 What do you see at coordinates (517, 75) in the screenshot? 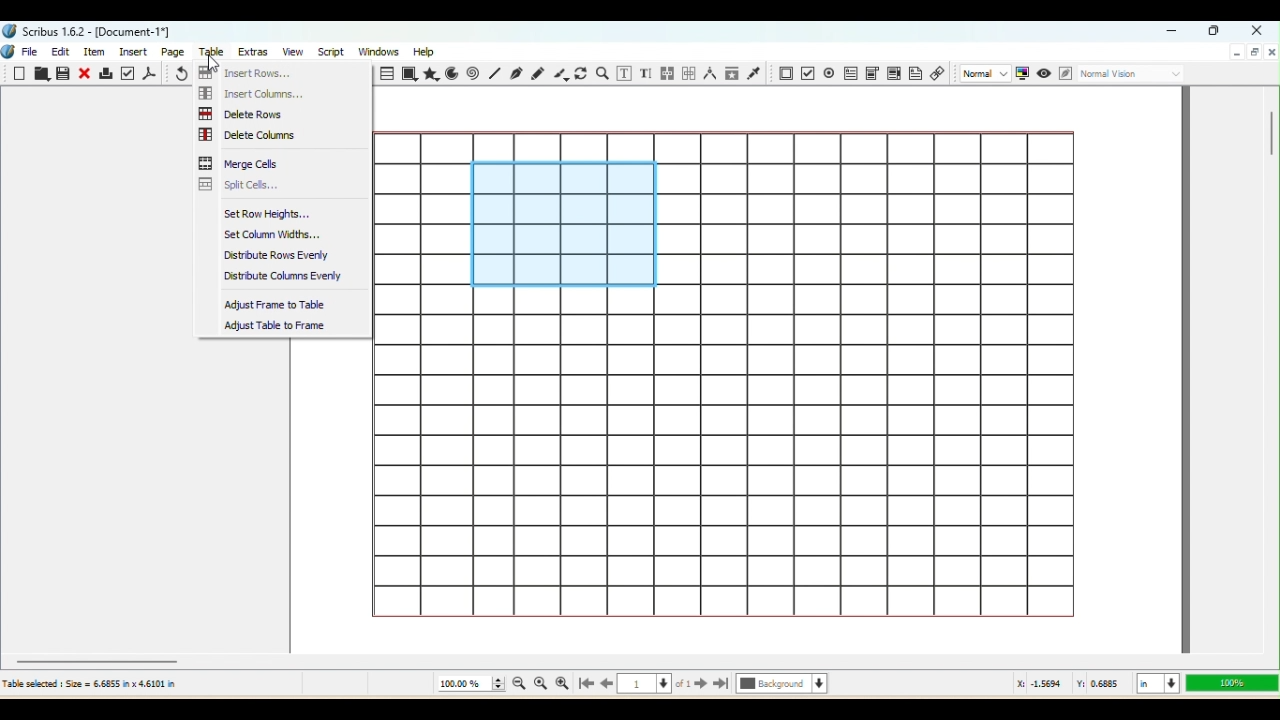
I see `Bezier curve` at bounding box center [517, 75].